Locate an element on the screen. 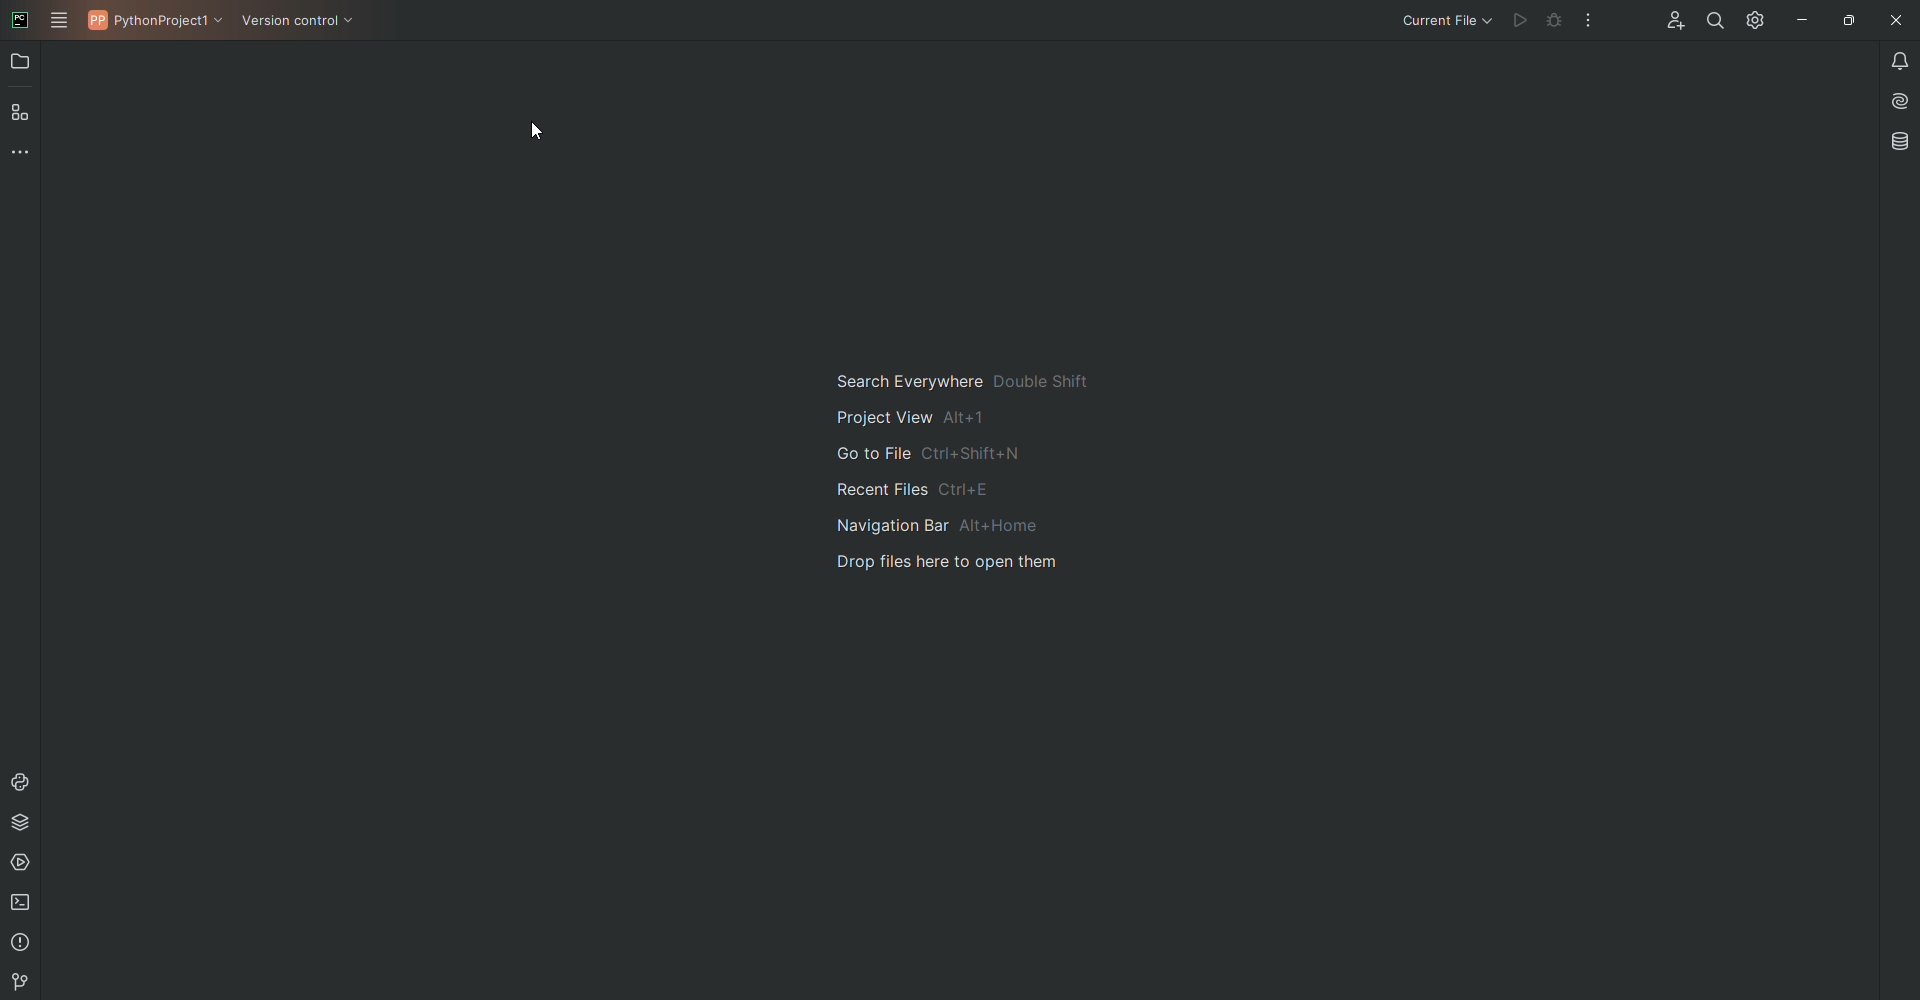 The width and height of the screenshot is (1920, 1000). AI is located at coordinates (1896, 101).